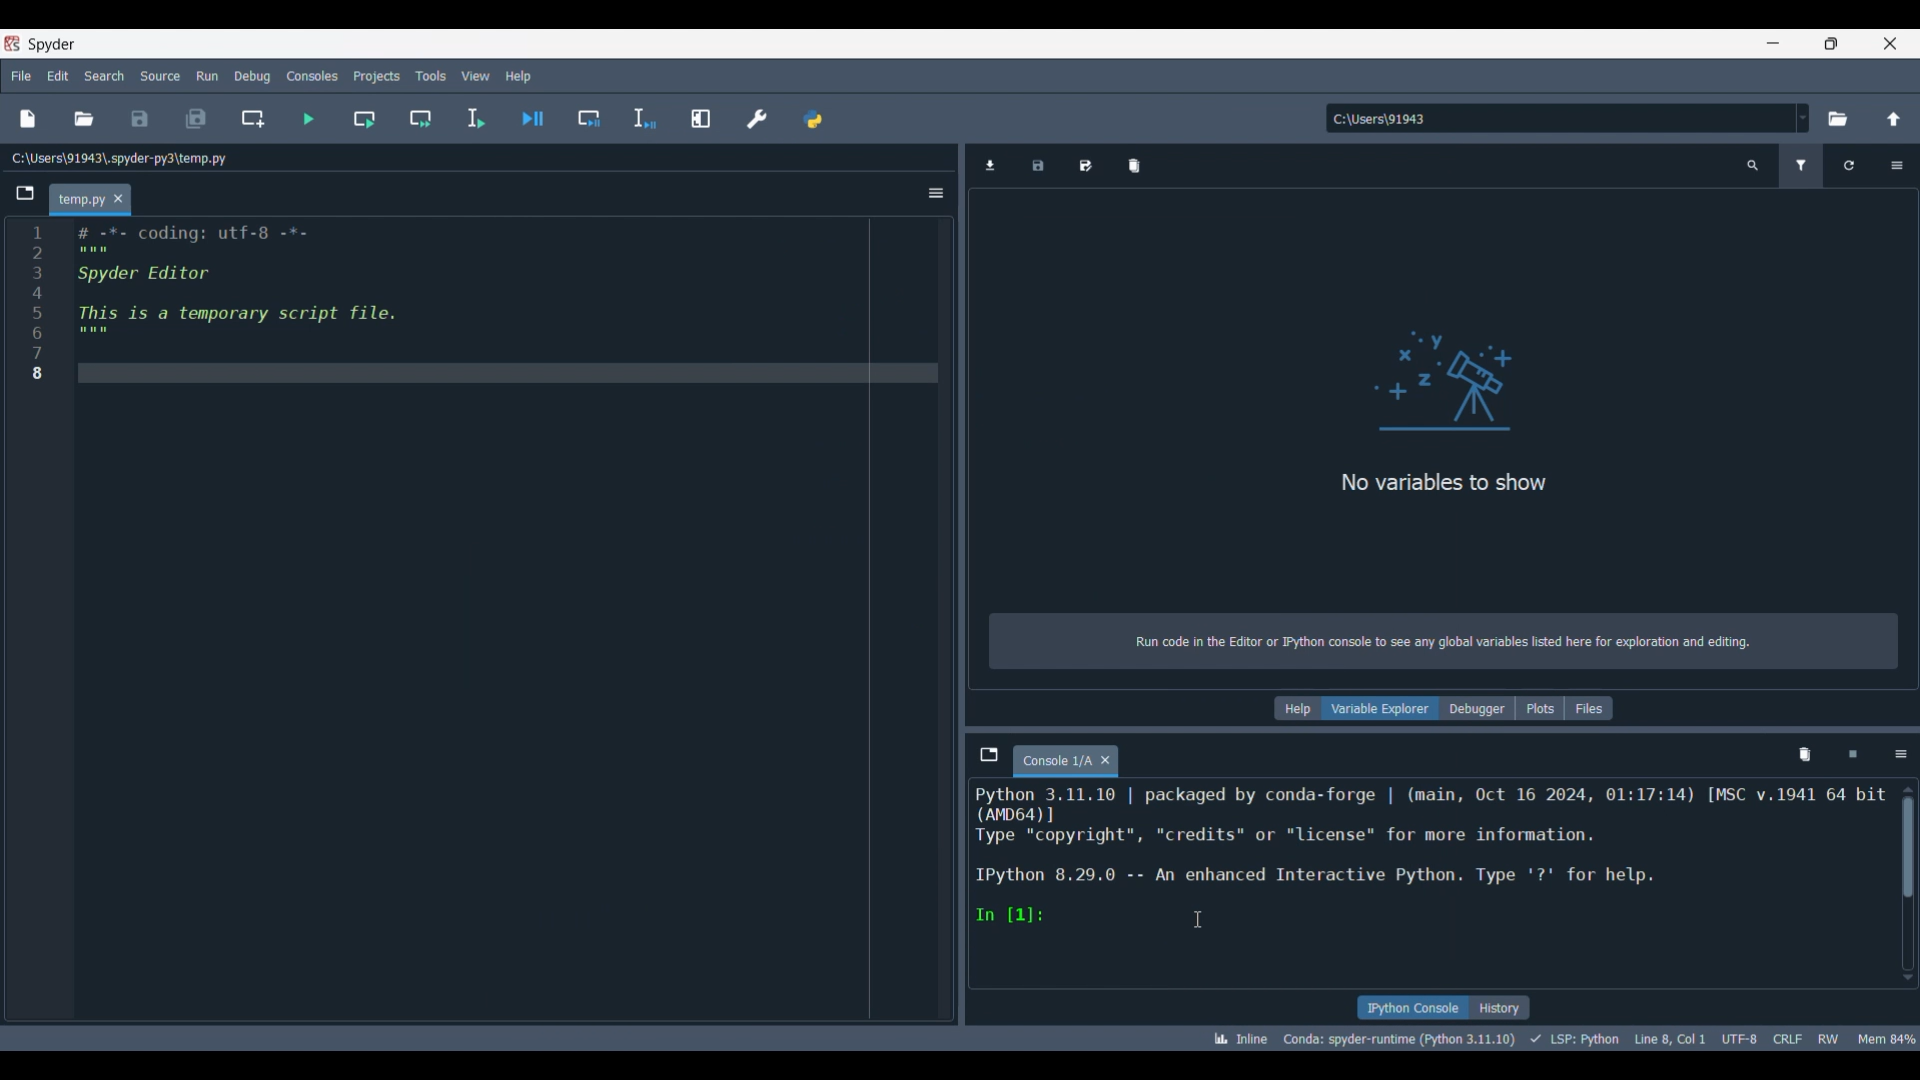  I want to click on Options, so click(1897, 166).